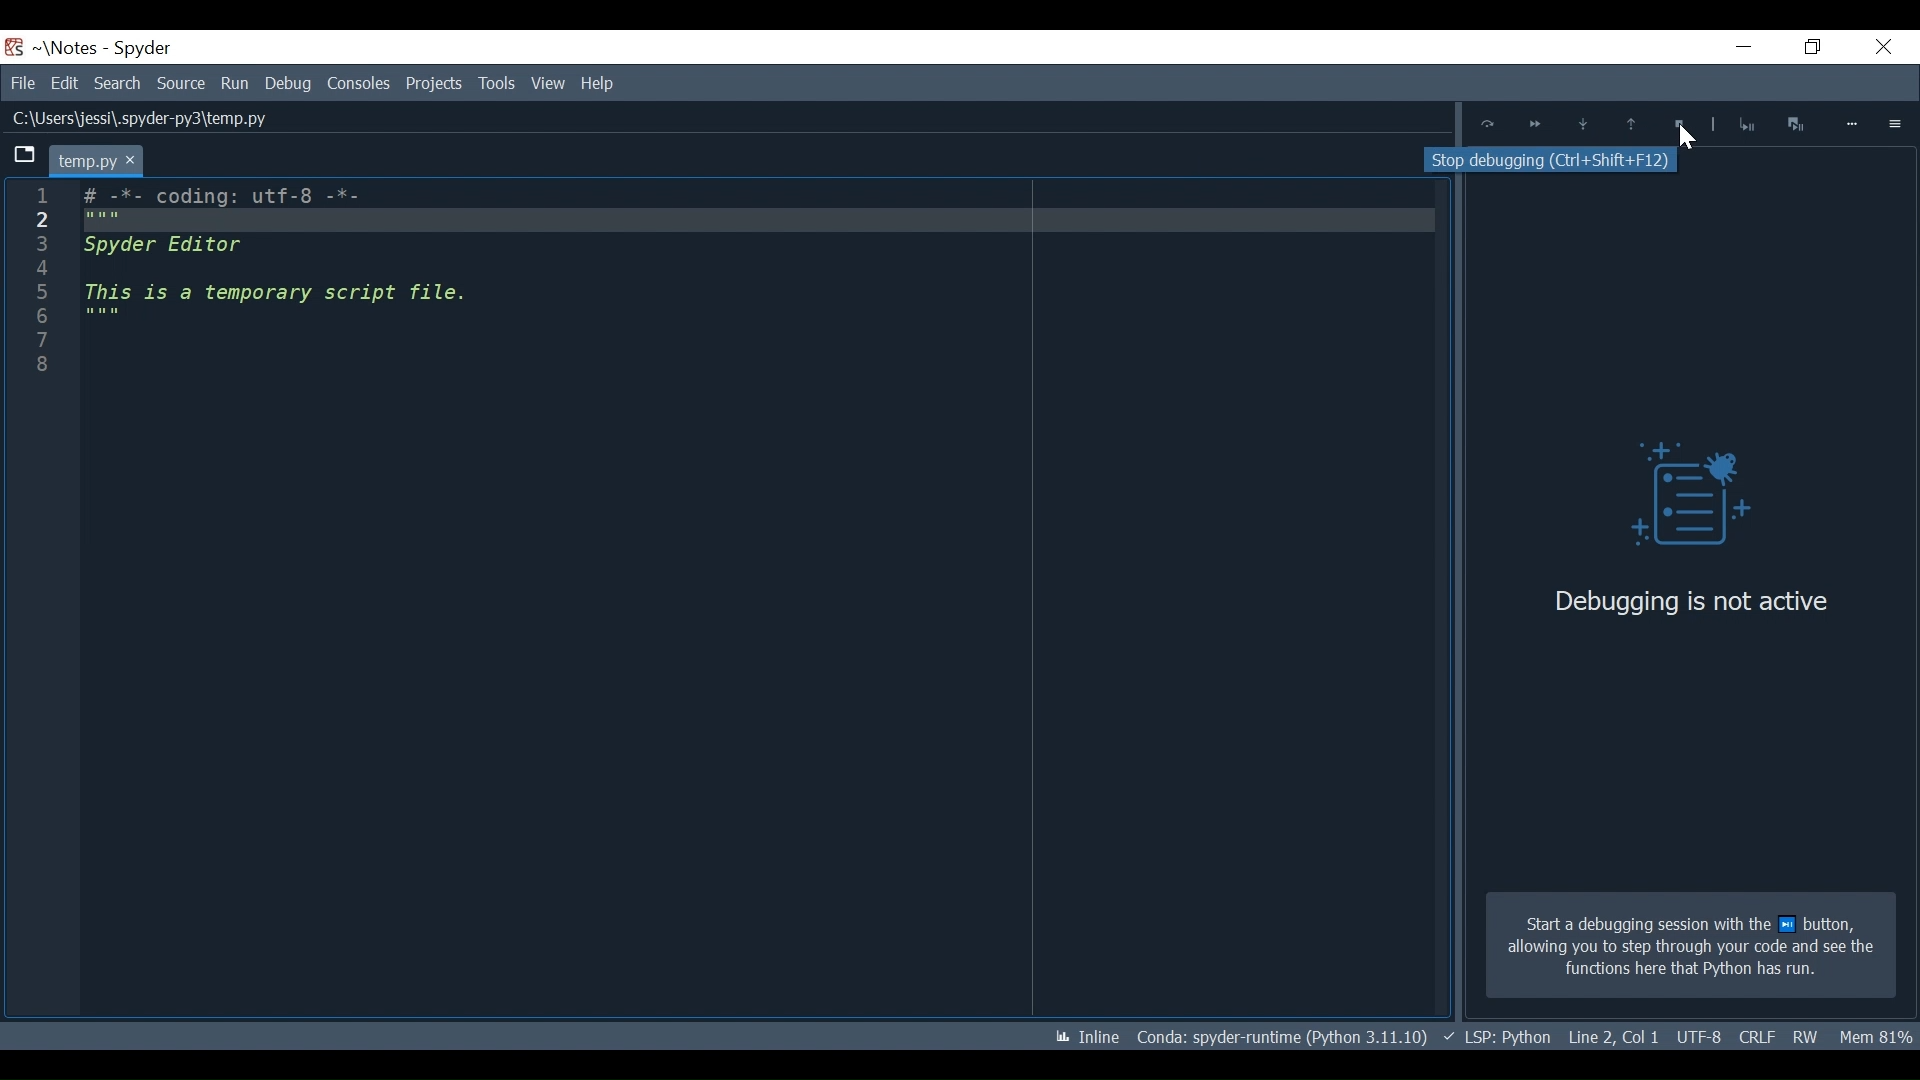 This screenshot has height=1080, width=1920. Describe the element at coordinates (546, 84) in the screenshot. I see `Help` at that location.